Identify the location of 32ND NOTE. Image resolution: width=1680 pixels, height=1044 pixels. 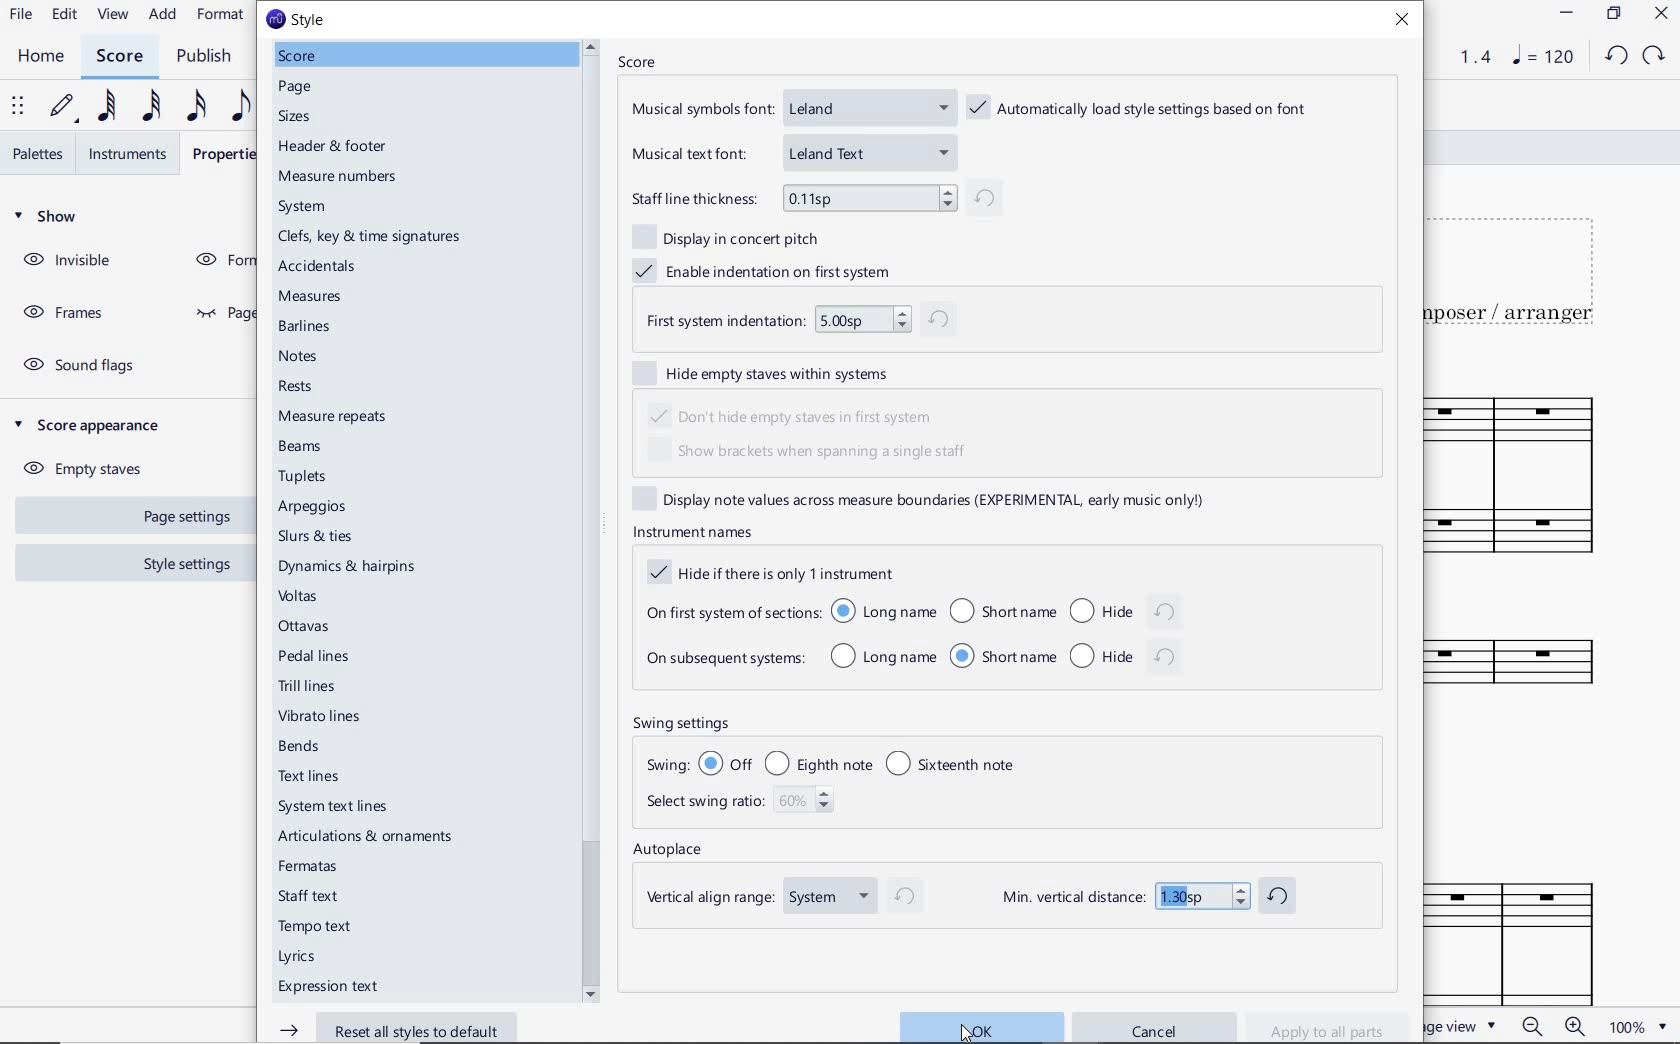
(155, 106).